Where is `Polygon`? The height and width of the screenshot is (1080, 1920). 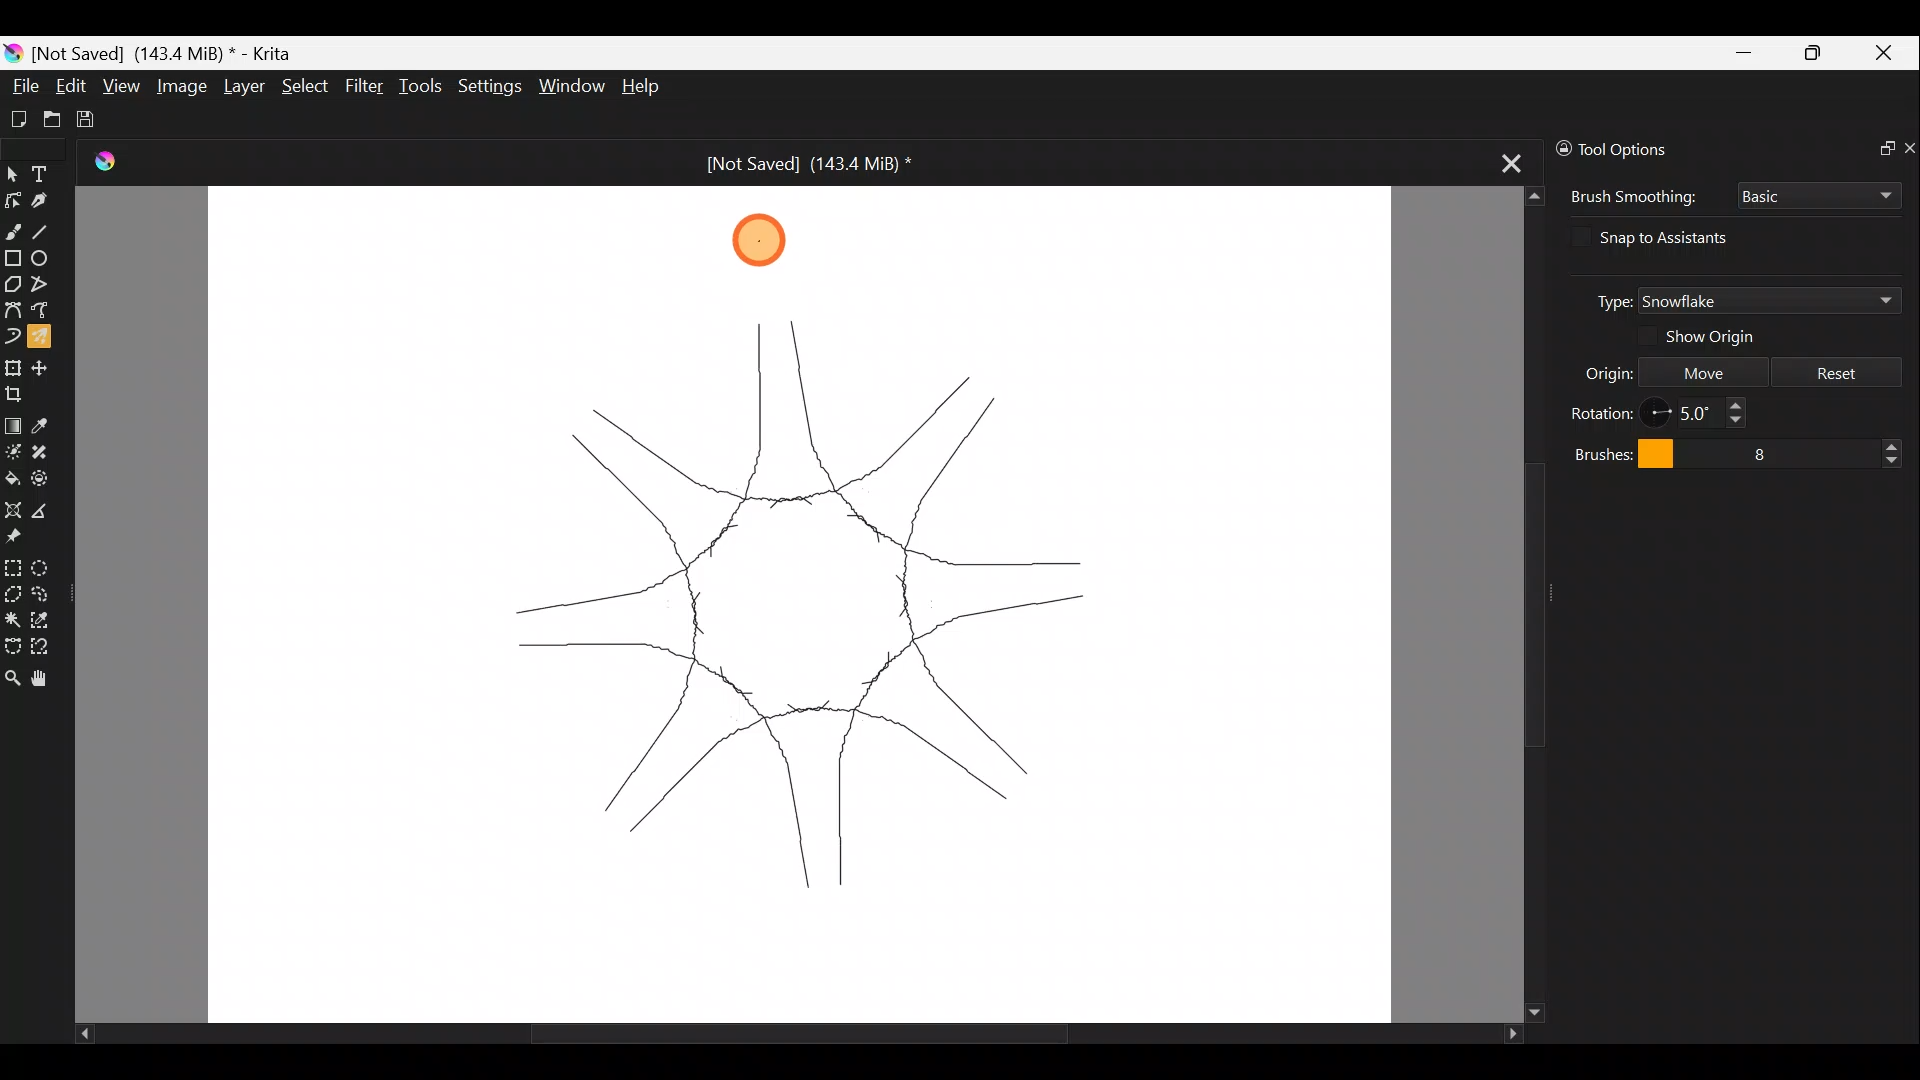
Polygon is located at coordinates (12, 283).